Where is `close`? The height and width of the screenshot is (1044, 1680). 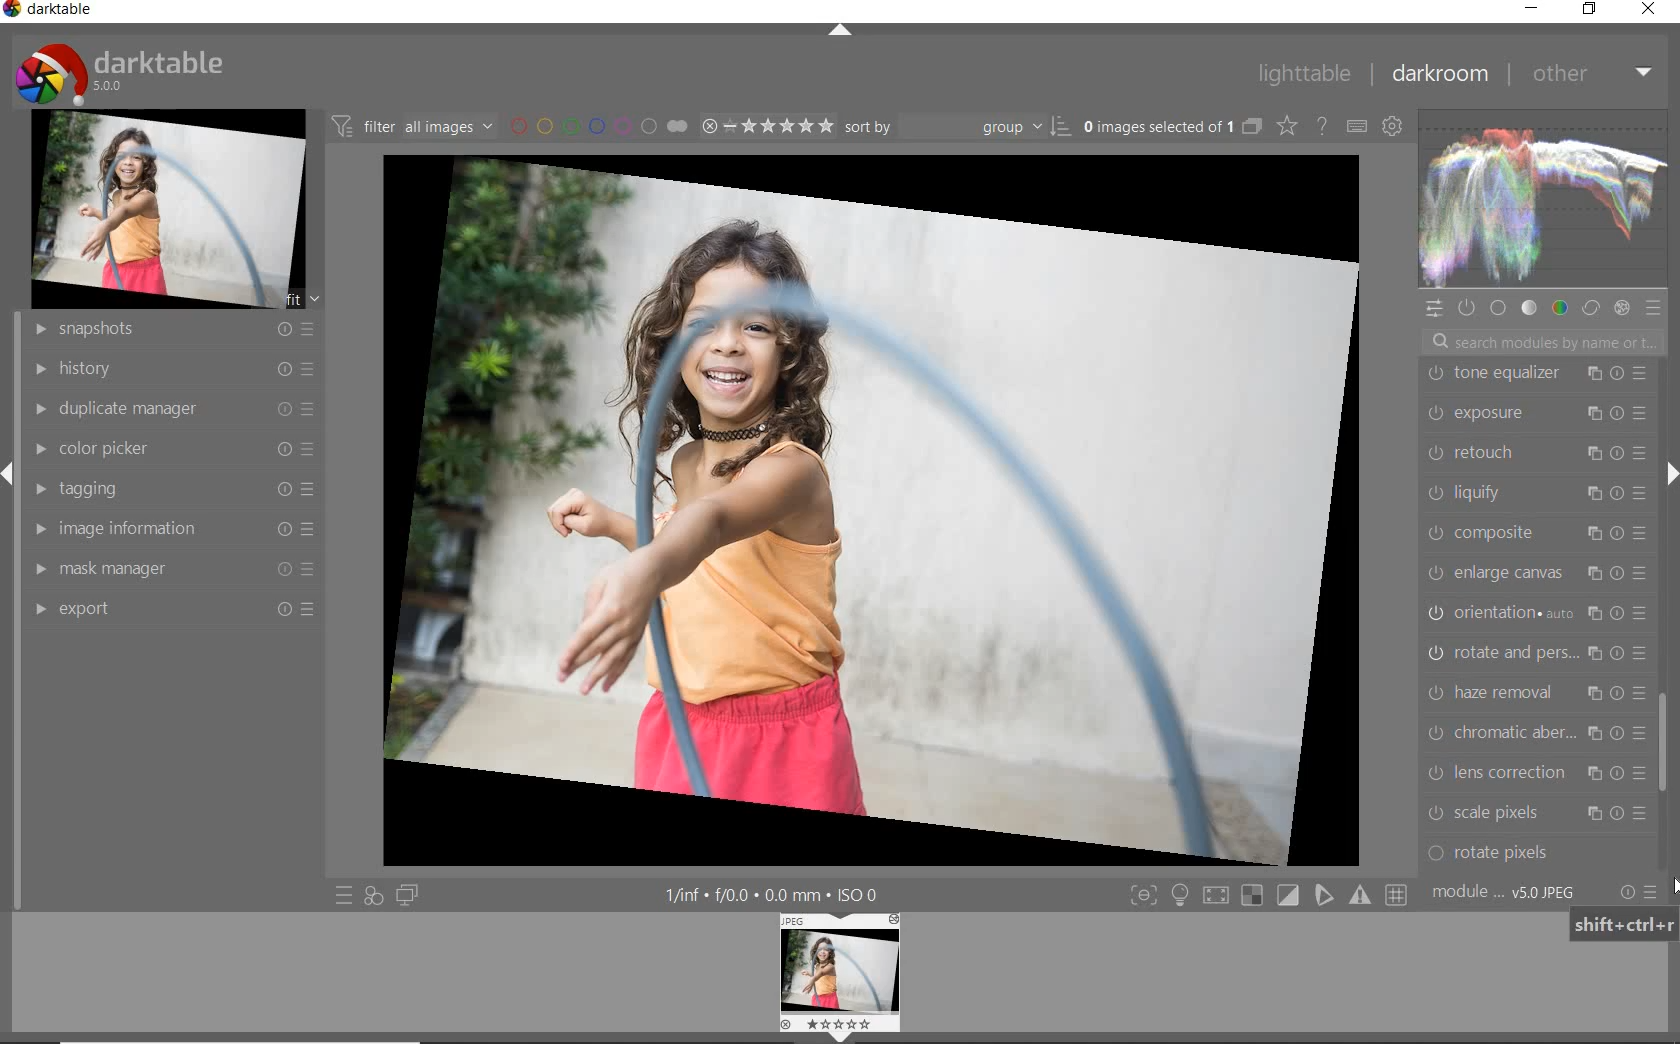 close is located at coordinates (1650, 9).